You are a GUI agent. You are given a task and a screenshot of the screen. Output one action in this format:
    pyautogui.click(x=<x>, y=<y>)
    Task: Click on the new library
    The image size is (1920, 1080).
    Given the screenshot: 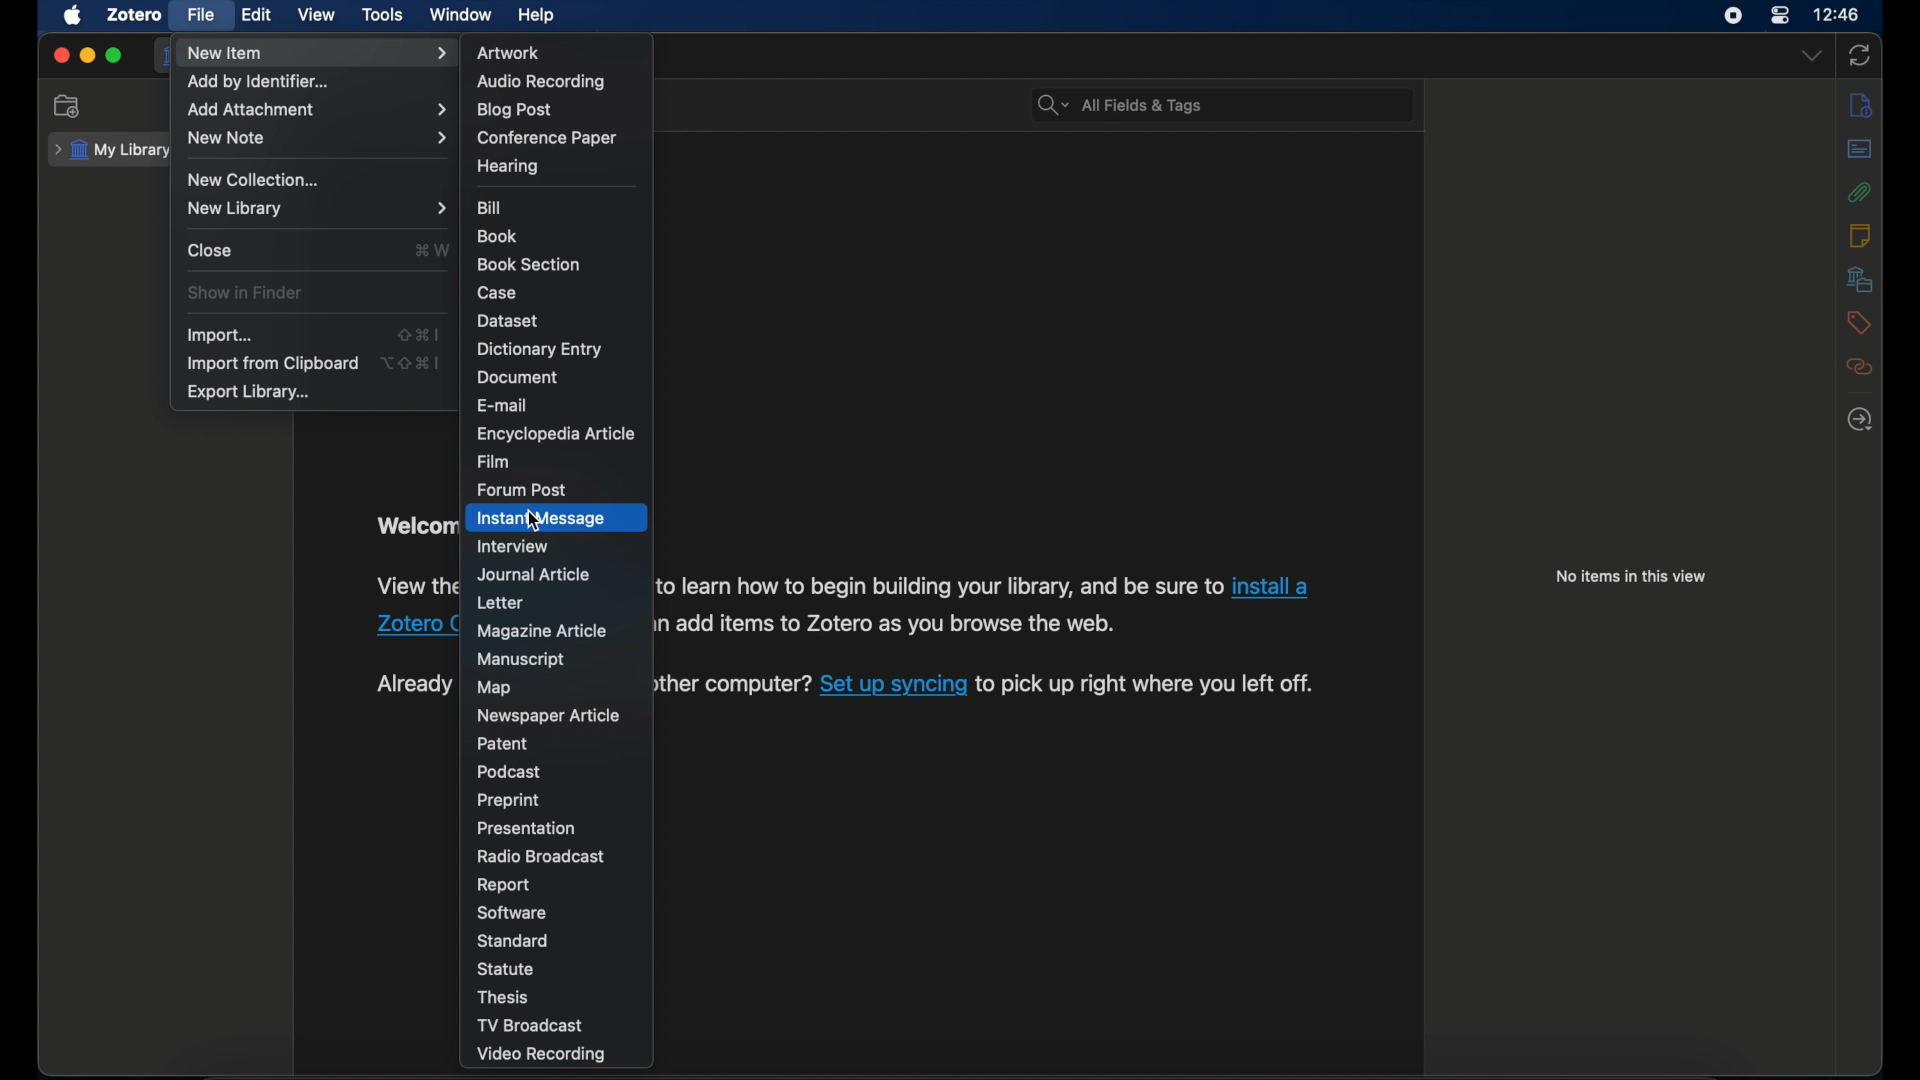 What is the action you would take?
    pyautogui.click(x=317, y=208)
    